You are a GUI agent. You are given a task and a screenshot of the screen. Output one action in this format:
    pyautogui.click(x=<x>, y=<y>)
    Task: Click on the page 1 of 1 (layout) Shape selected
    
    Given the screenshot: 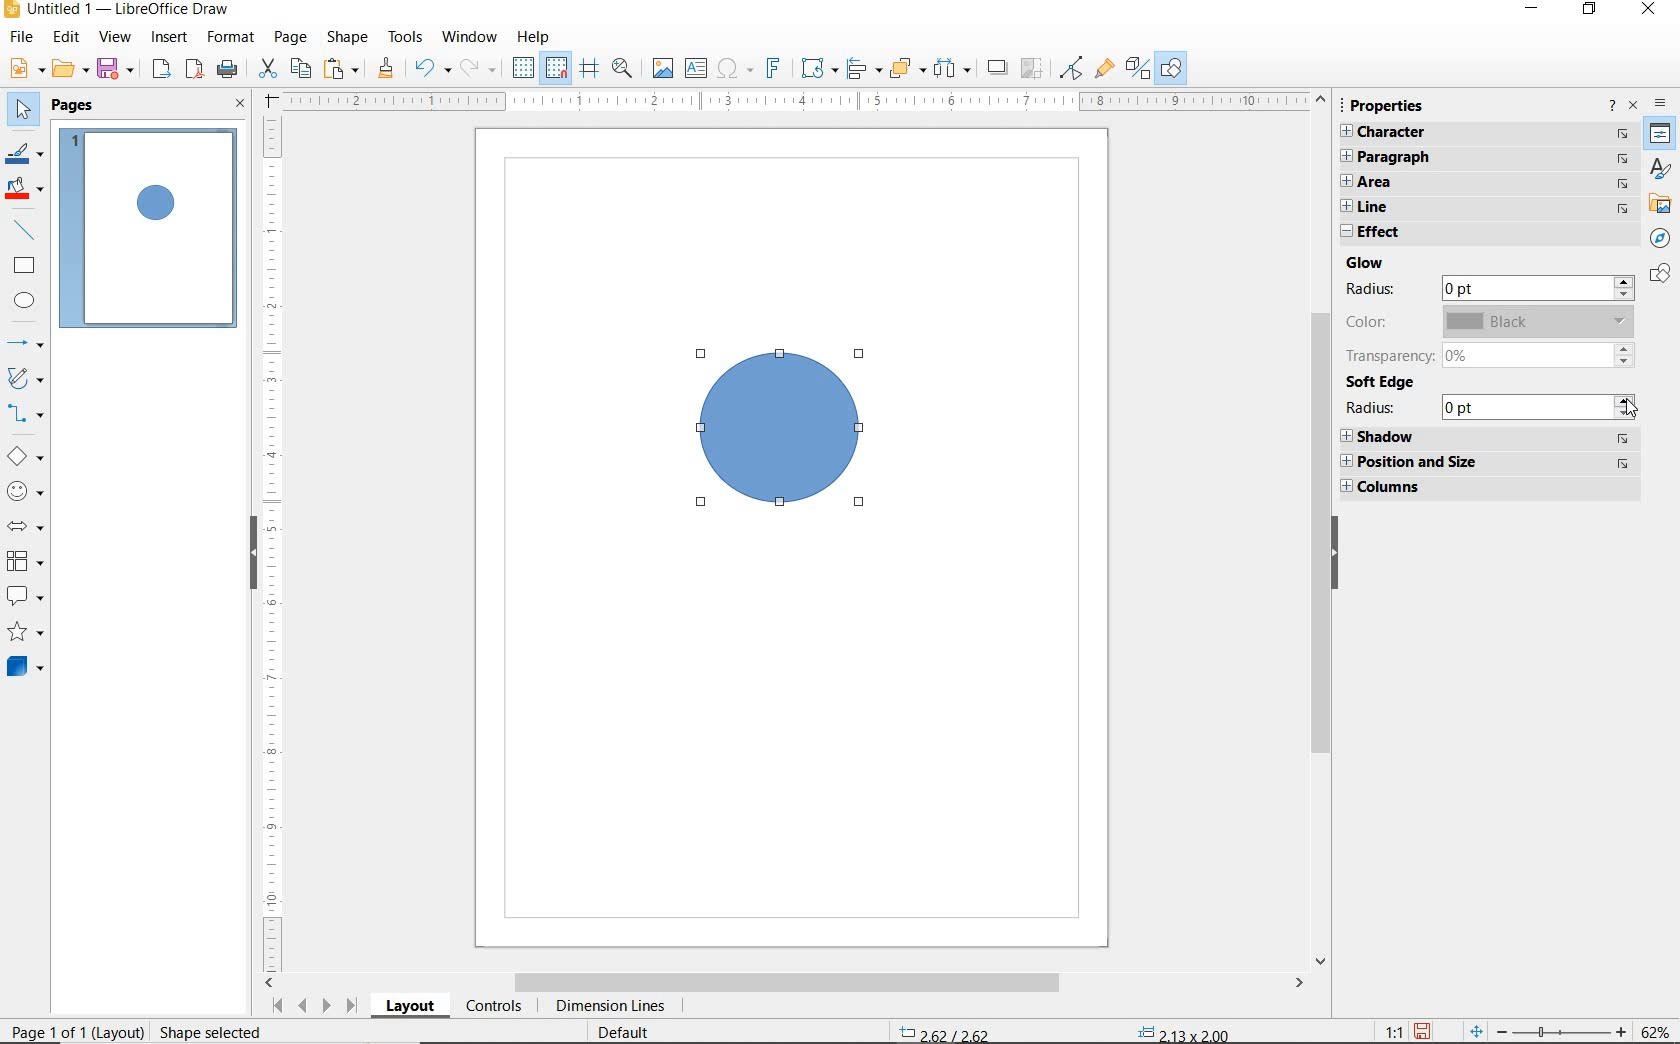 What is the action you would take?
    pyautogui.click(x=142, y=1033)
    